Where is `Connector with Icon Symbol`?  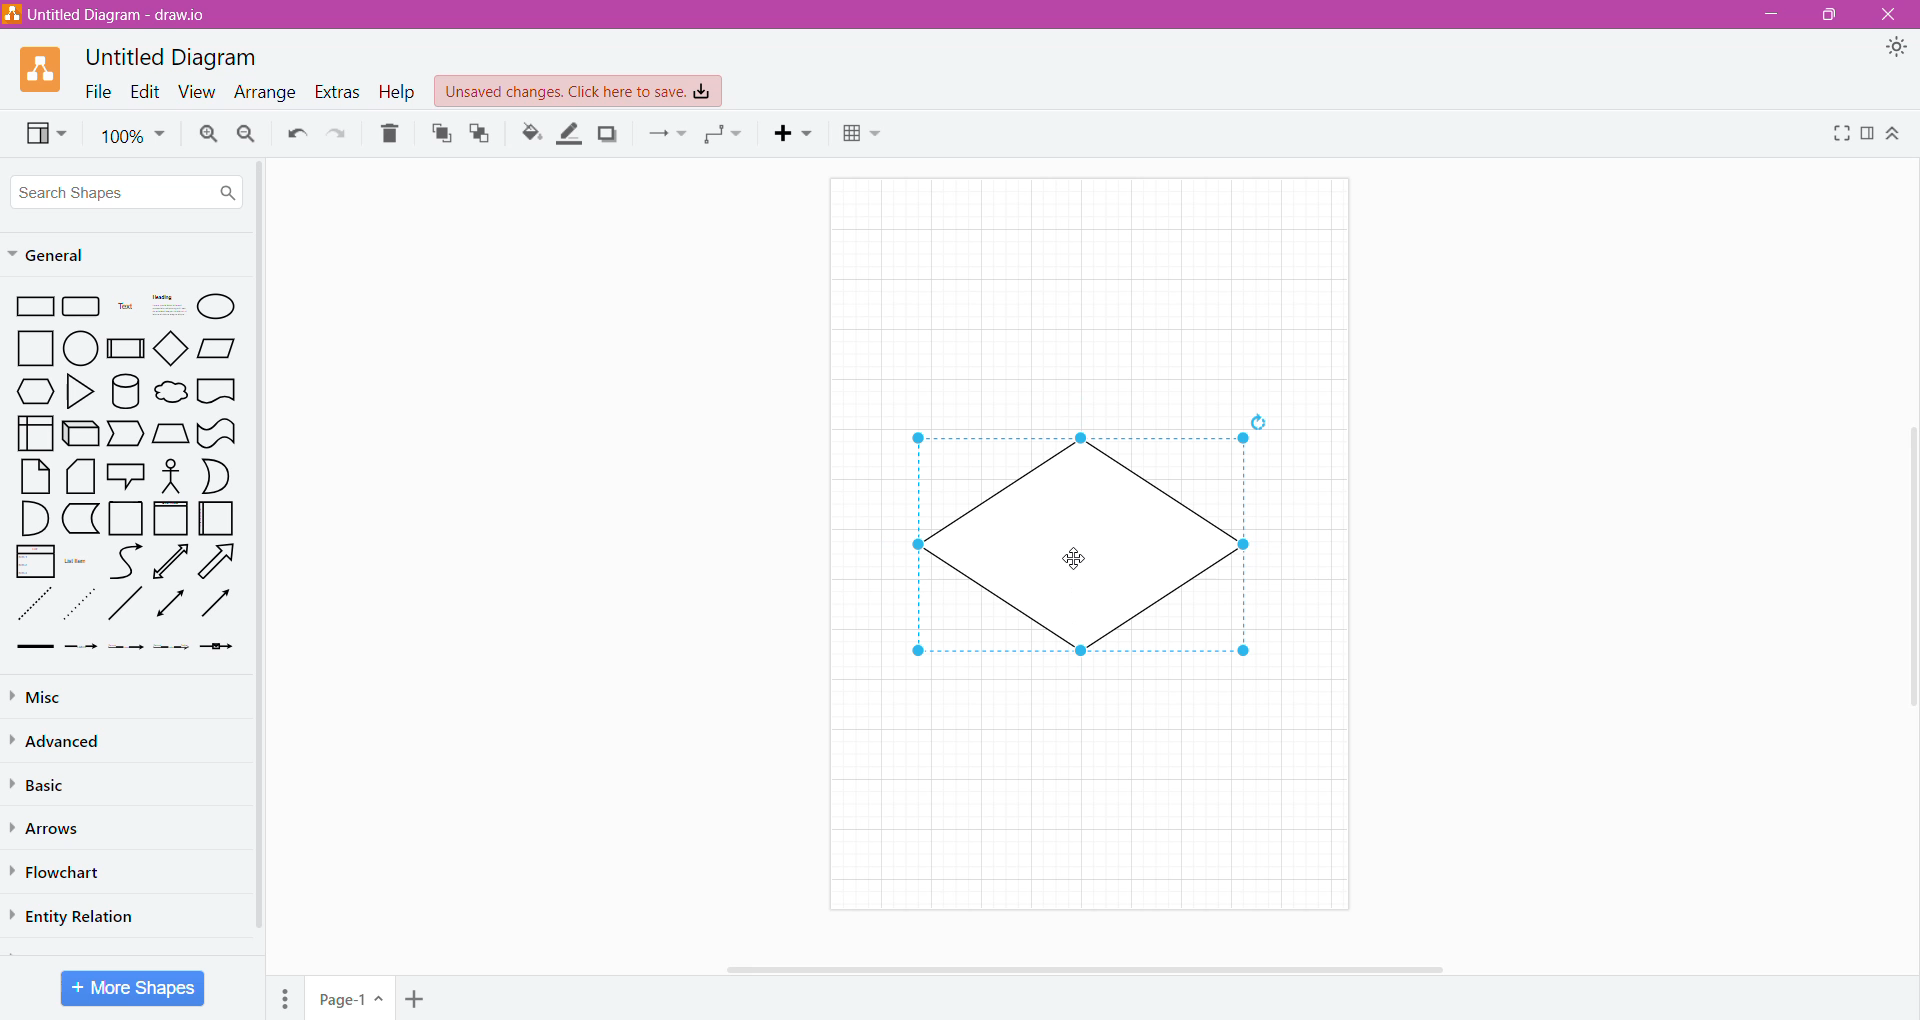
Connector with Icon Symbol is located at coordinates (222, 648).